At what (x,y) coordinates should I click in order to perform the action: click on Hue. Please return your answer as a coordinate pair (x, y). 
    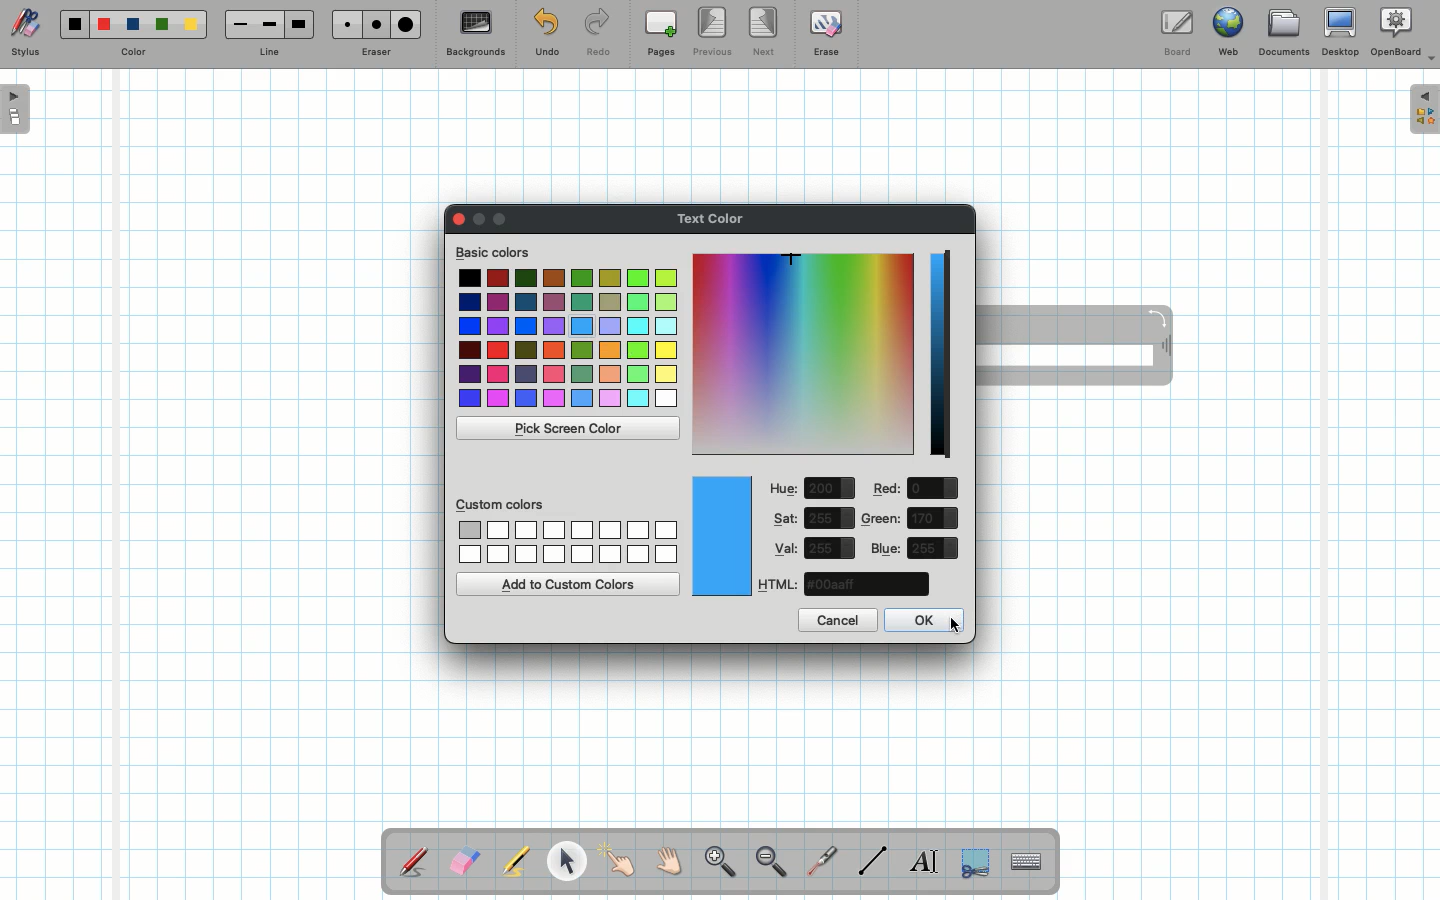
    Looking at the image, I should click on (785, 489).